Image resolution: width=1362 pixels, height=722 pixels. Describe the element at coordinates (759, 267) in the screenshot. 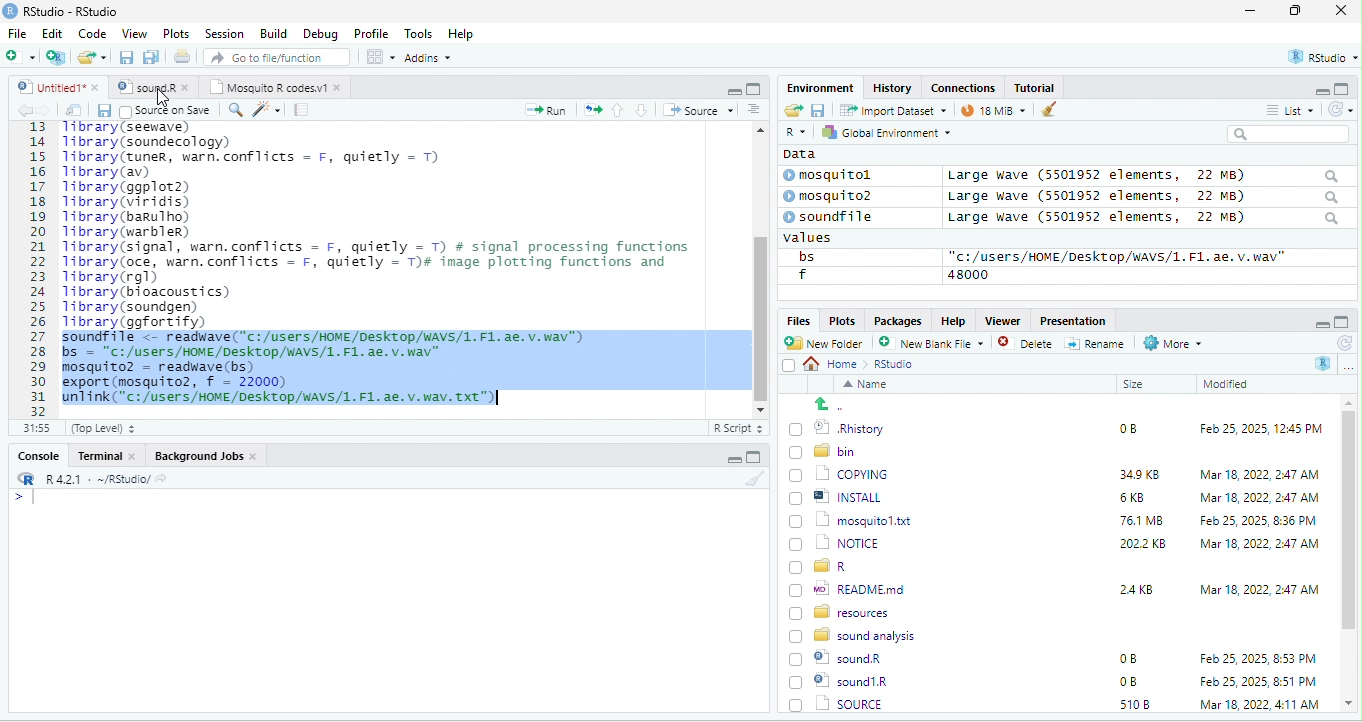

I see `scroll bar` at that location.